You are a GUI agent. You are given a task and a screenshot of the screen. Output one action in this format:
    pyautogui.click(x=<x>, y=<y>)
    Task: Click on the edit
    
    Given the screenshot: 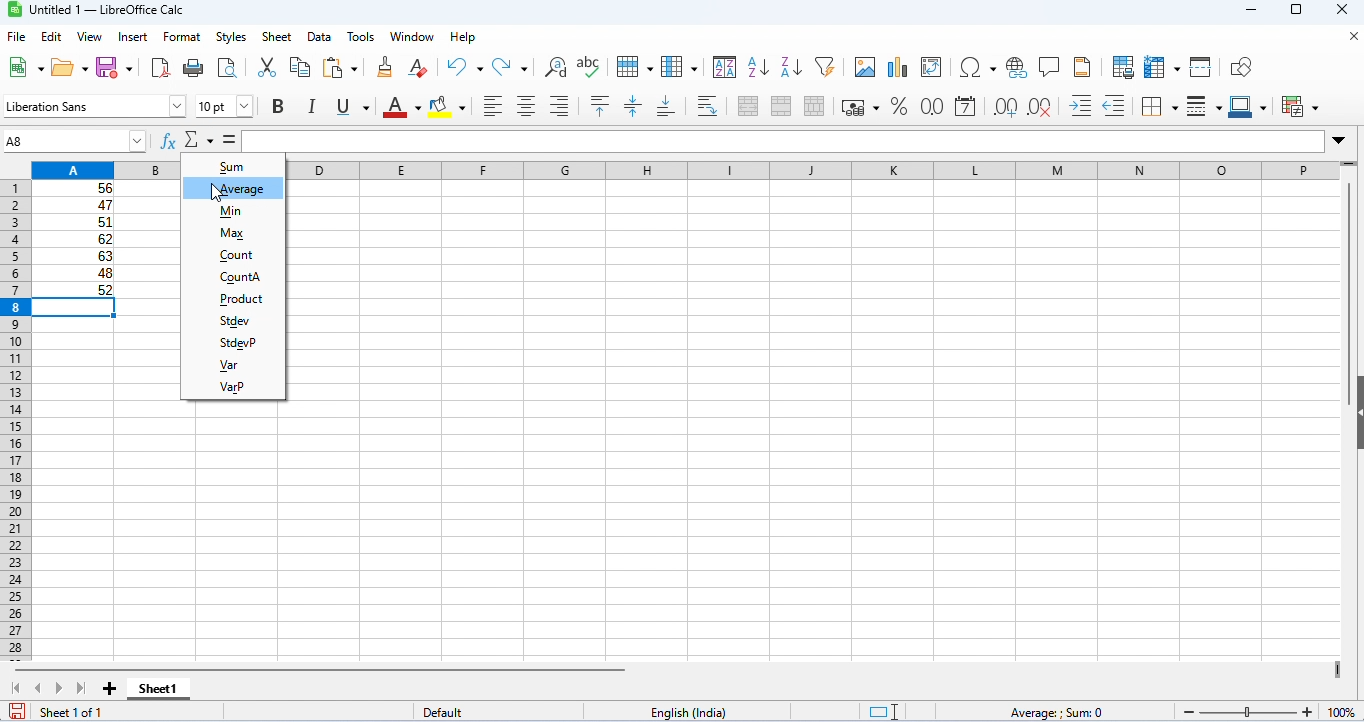 What is the action you would take?
    pyautogui.click(x=52, y=37)
    